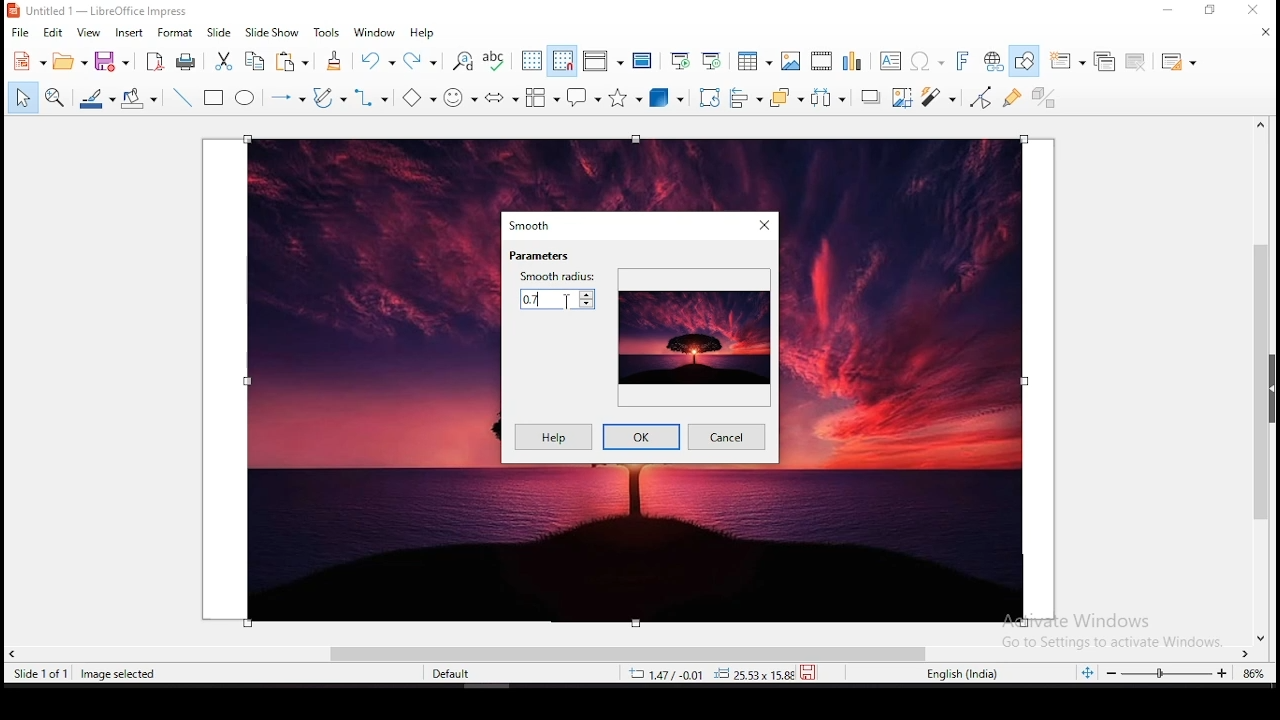  Describe the element at coordinates (377, 32) in the screenshot. I see `window` at that location.